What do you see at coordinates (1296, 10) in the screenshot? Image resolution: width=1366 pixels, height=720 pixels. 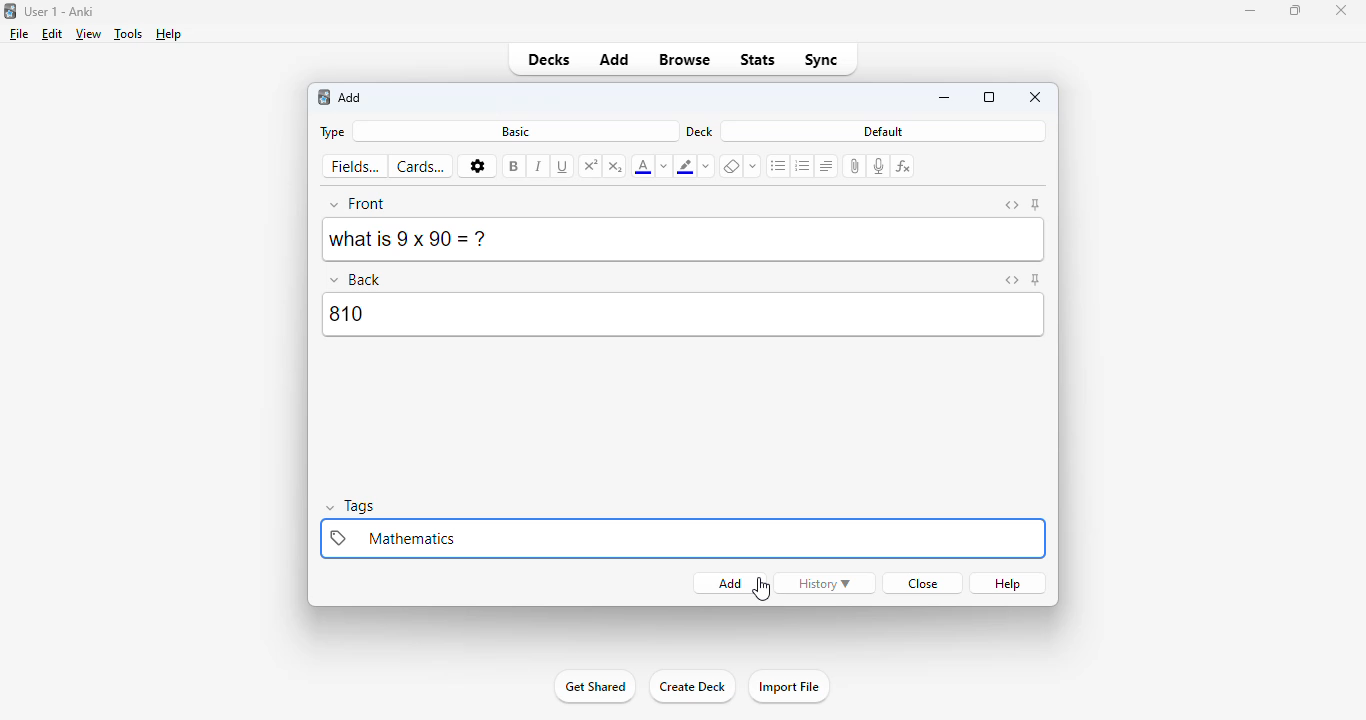 I see `maximize` at bounding box center [1296, 10].